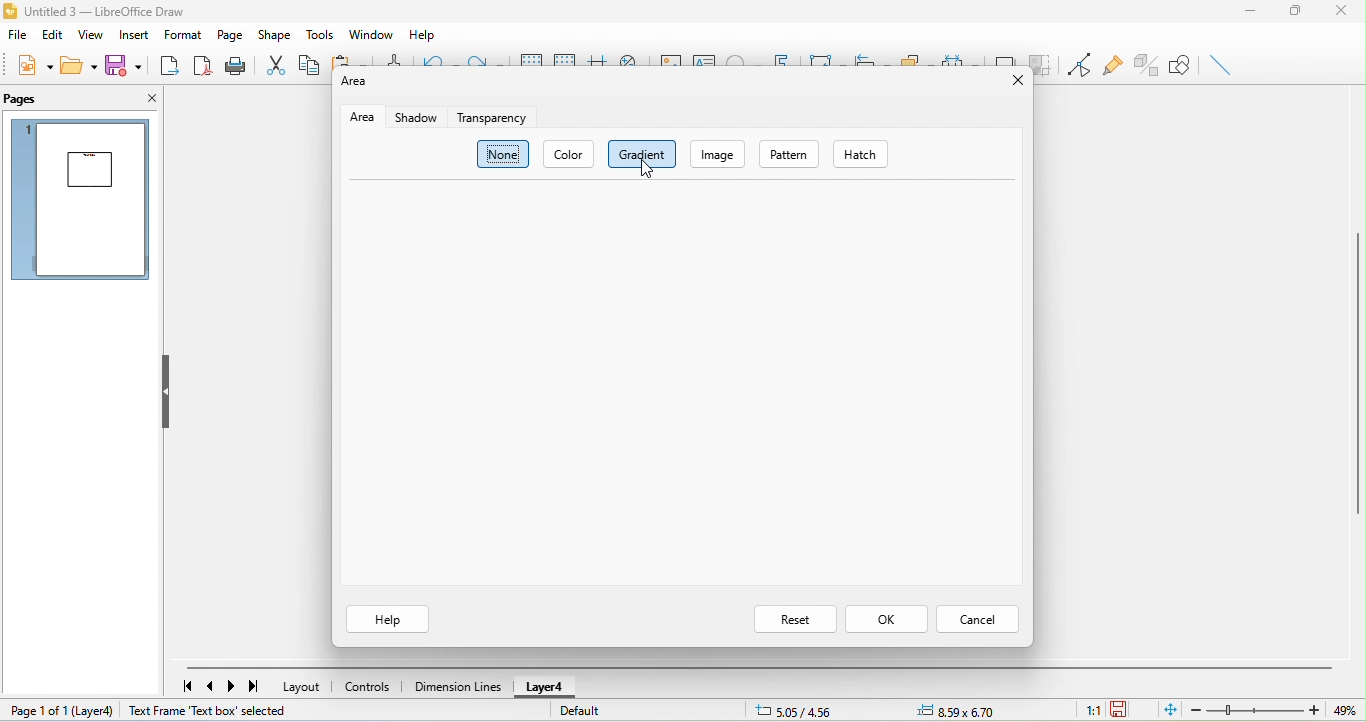 The image size is (1366, 722). Describe the element at coordinates (350, 59) in the screenshot. I see `paste` at that location.